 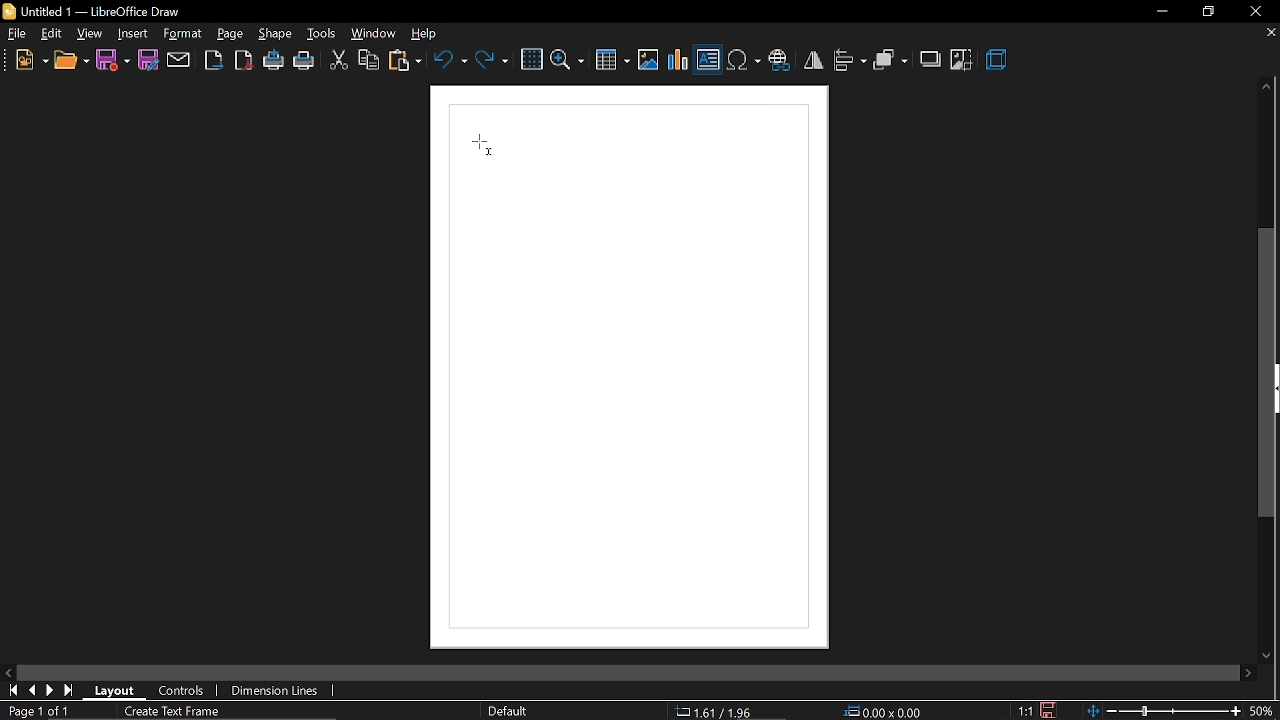 I want to click on cut, so click(x=338, y=62).